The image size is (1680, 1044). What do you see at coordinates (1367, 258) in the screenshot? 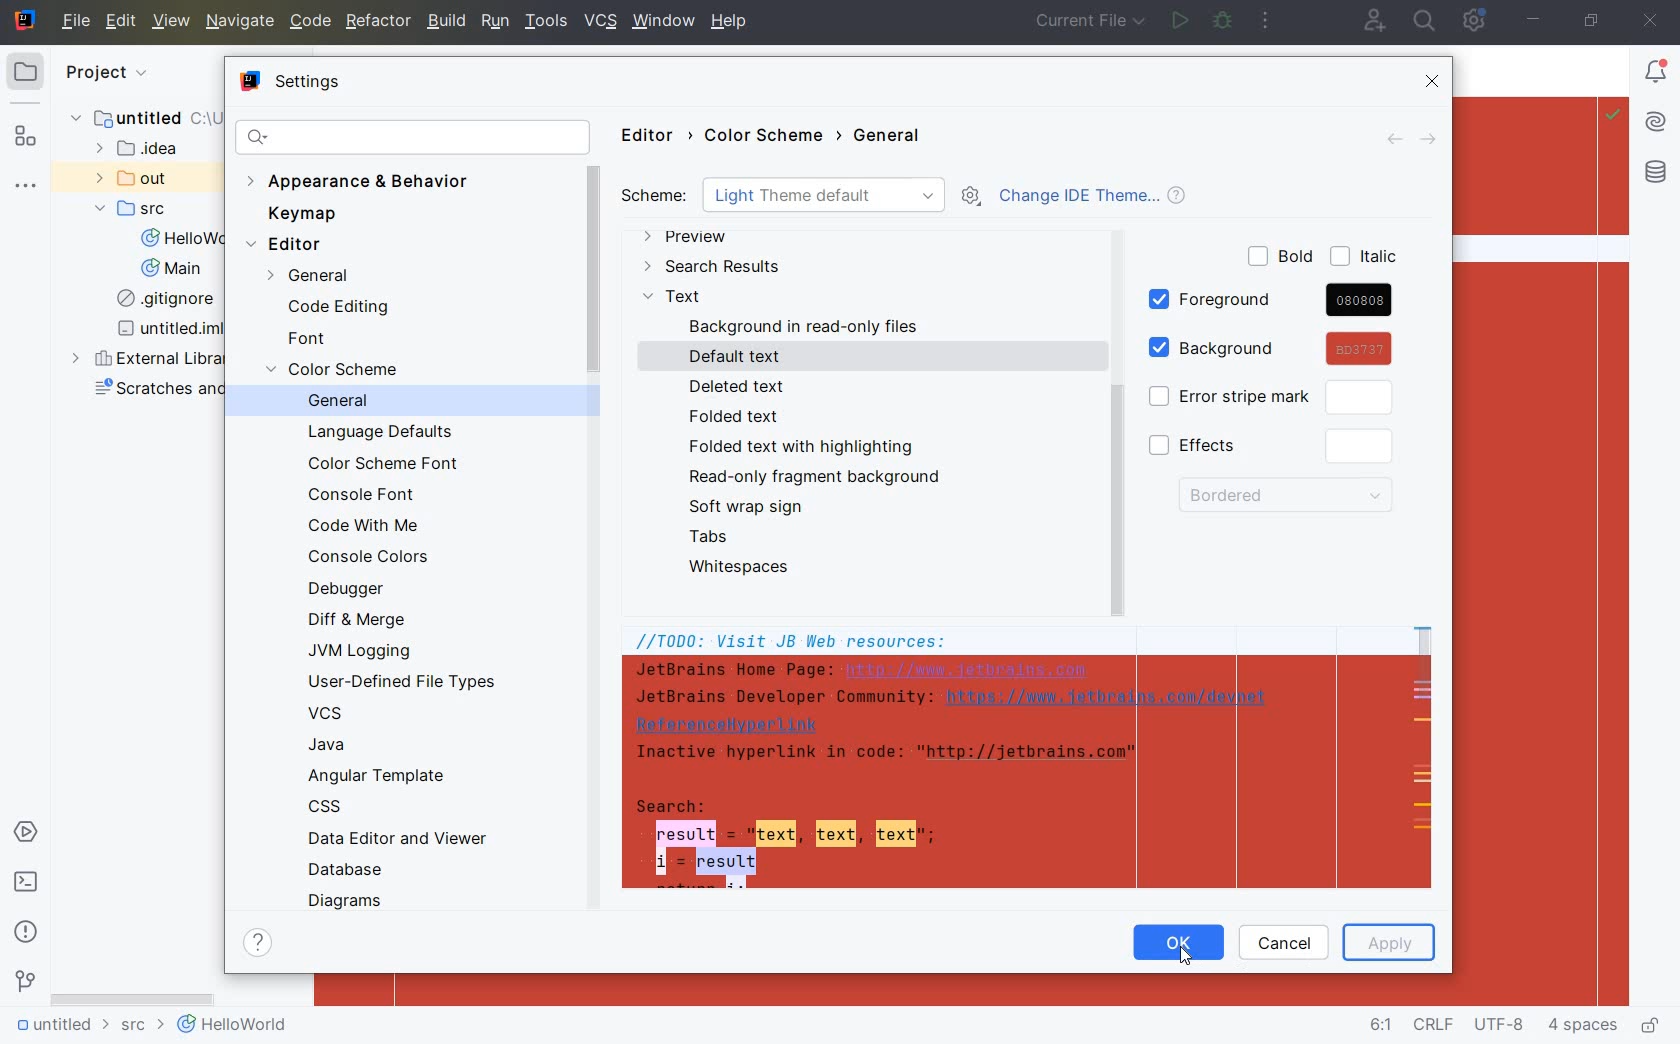
I see `ITALIC` at bounding box center [1367, 258].